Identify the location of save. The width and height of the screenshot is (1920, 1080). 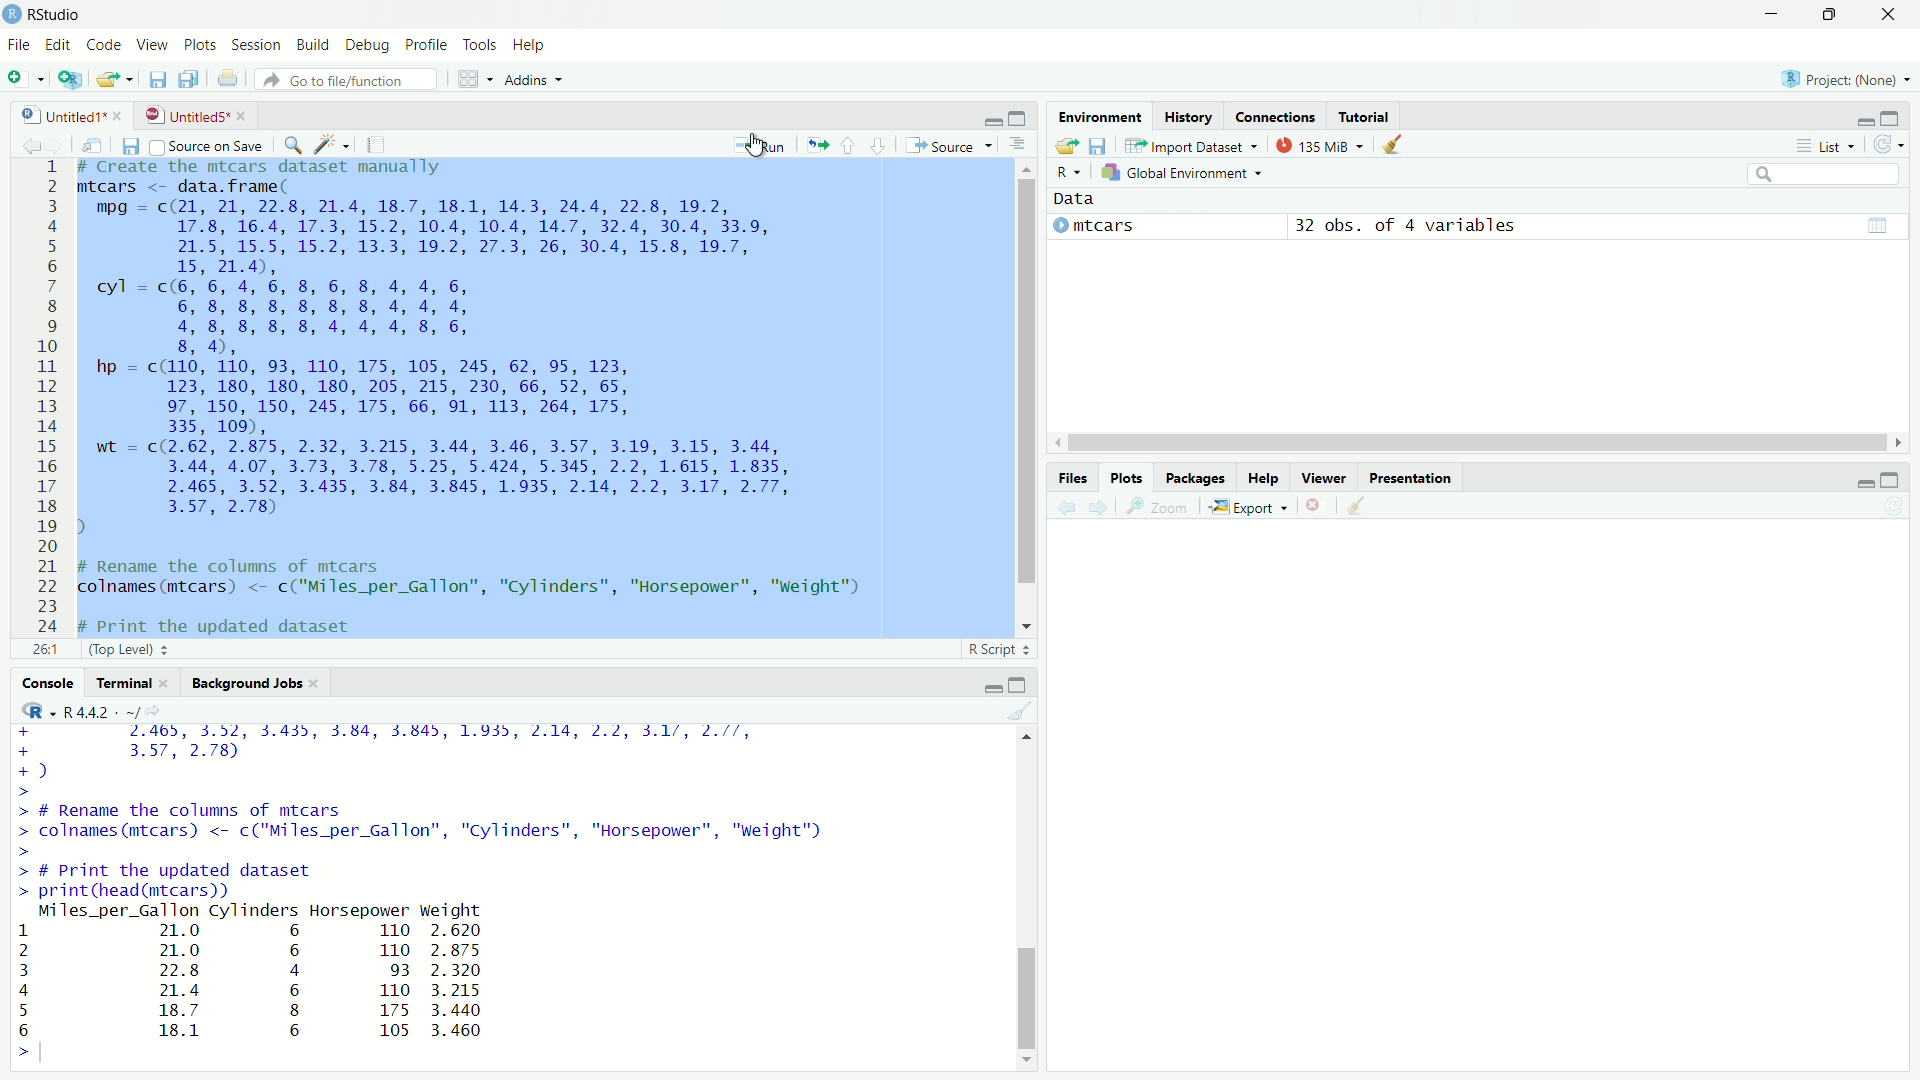
(155, 79).